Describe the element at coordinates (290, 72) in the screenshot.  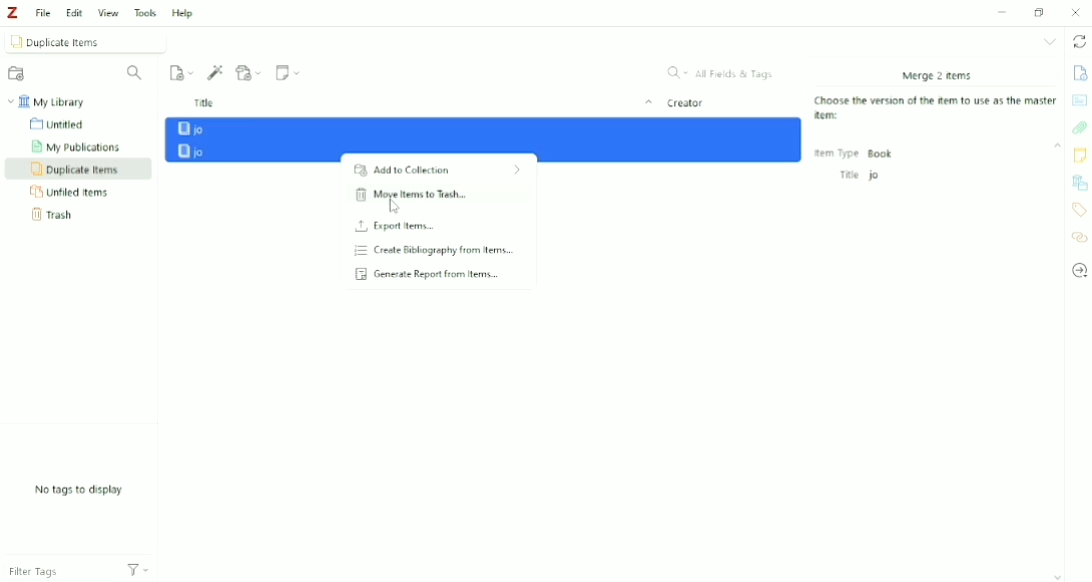
I see `New Note` at that location.